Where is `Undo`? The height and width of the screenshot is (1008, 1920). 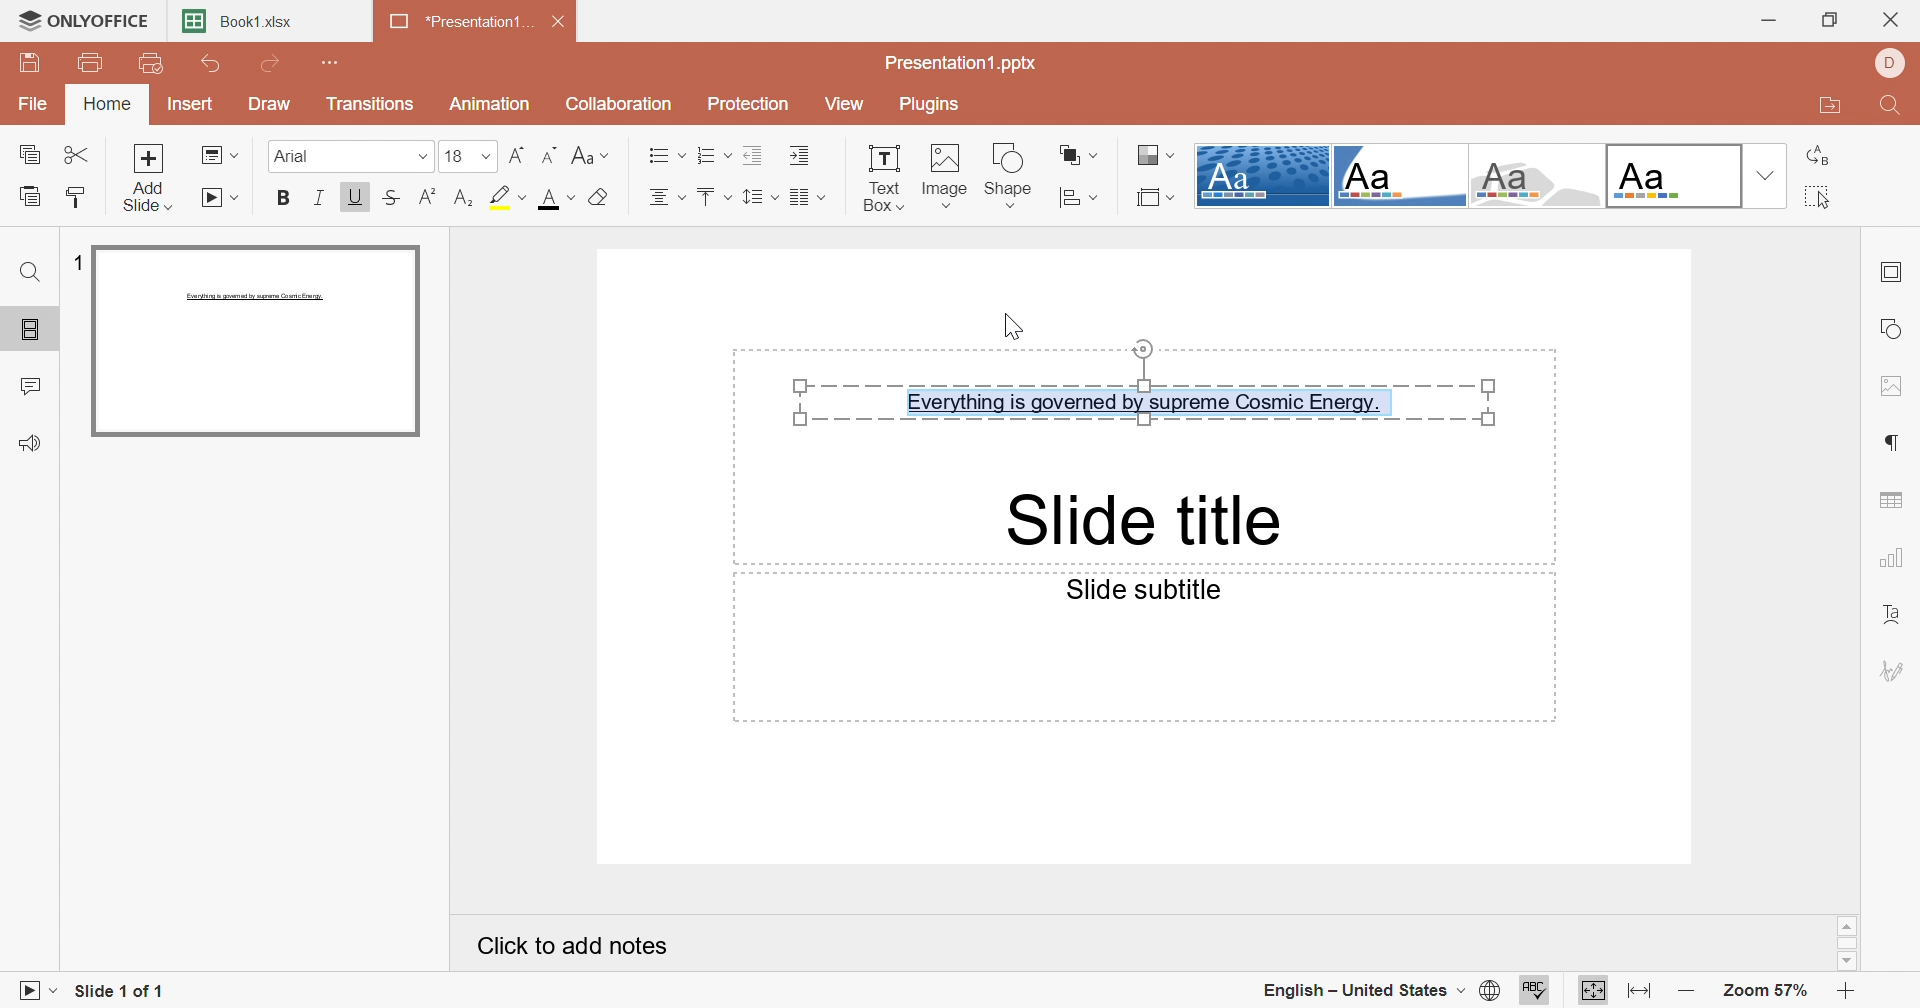
Undo is located at coordinates (213, 65).